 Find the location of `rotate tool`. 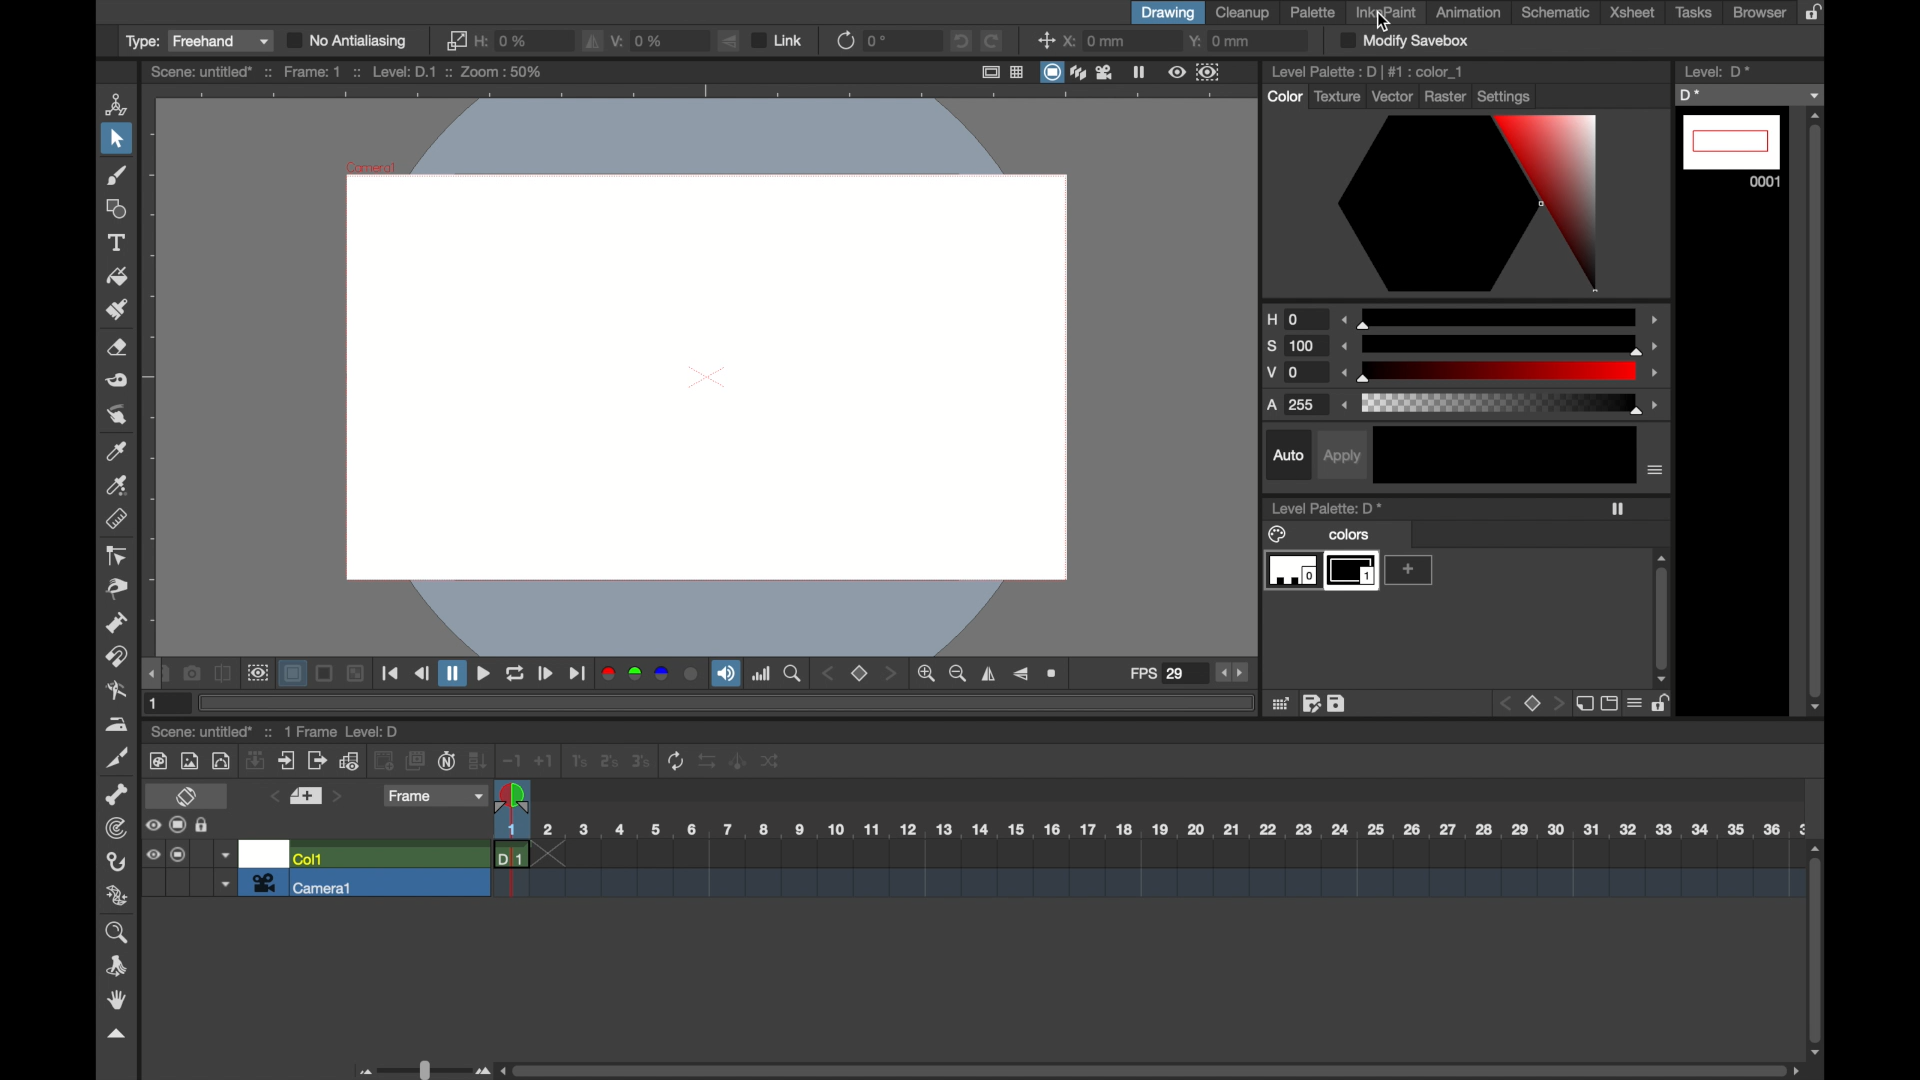

rotate tool is located at coordinates (119, 966).